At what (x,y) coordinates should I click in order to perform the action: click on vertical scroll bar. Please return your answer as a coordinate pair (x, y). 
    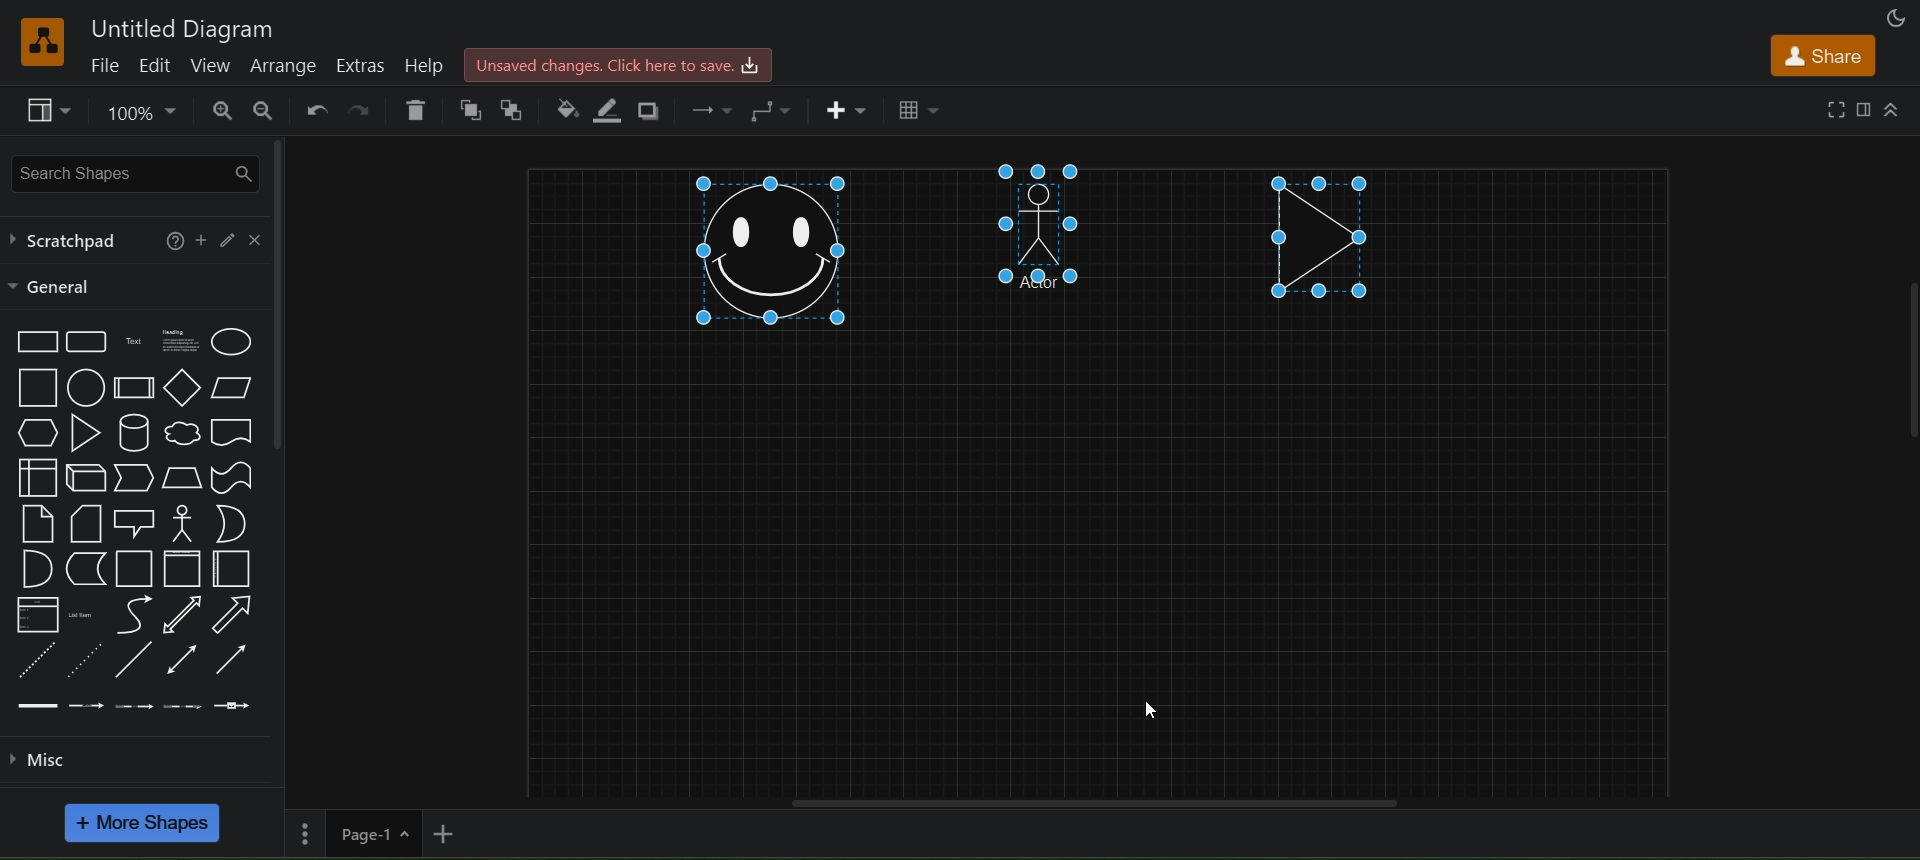
    Looking at the image, I should click on (283, 292).